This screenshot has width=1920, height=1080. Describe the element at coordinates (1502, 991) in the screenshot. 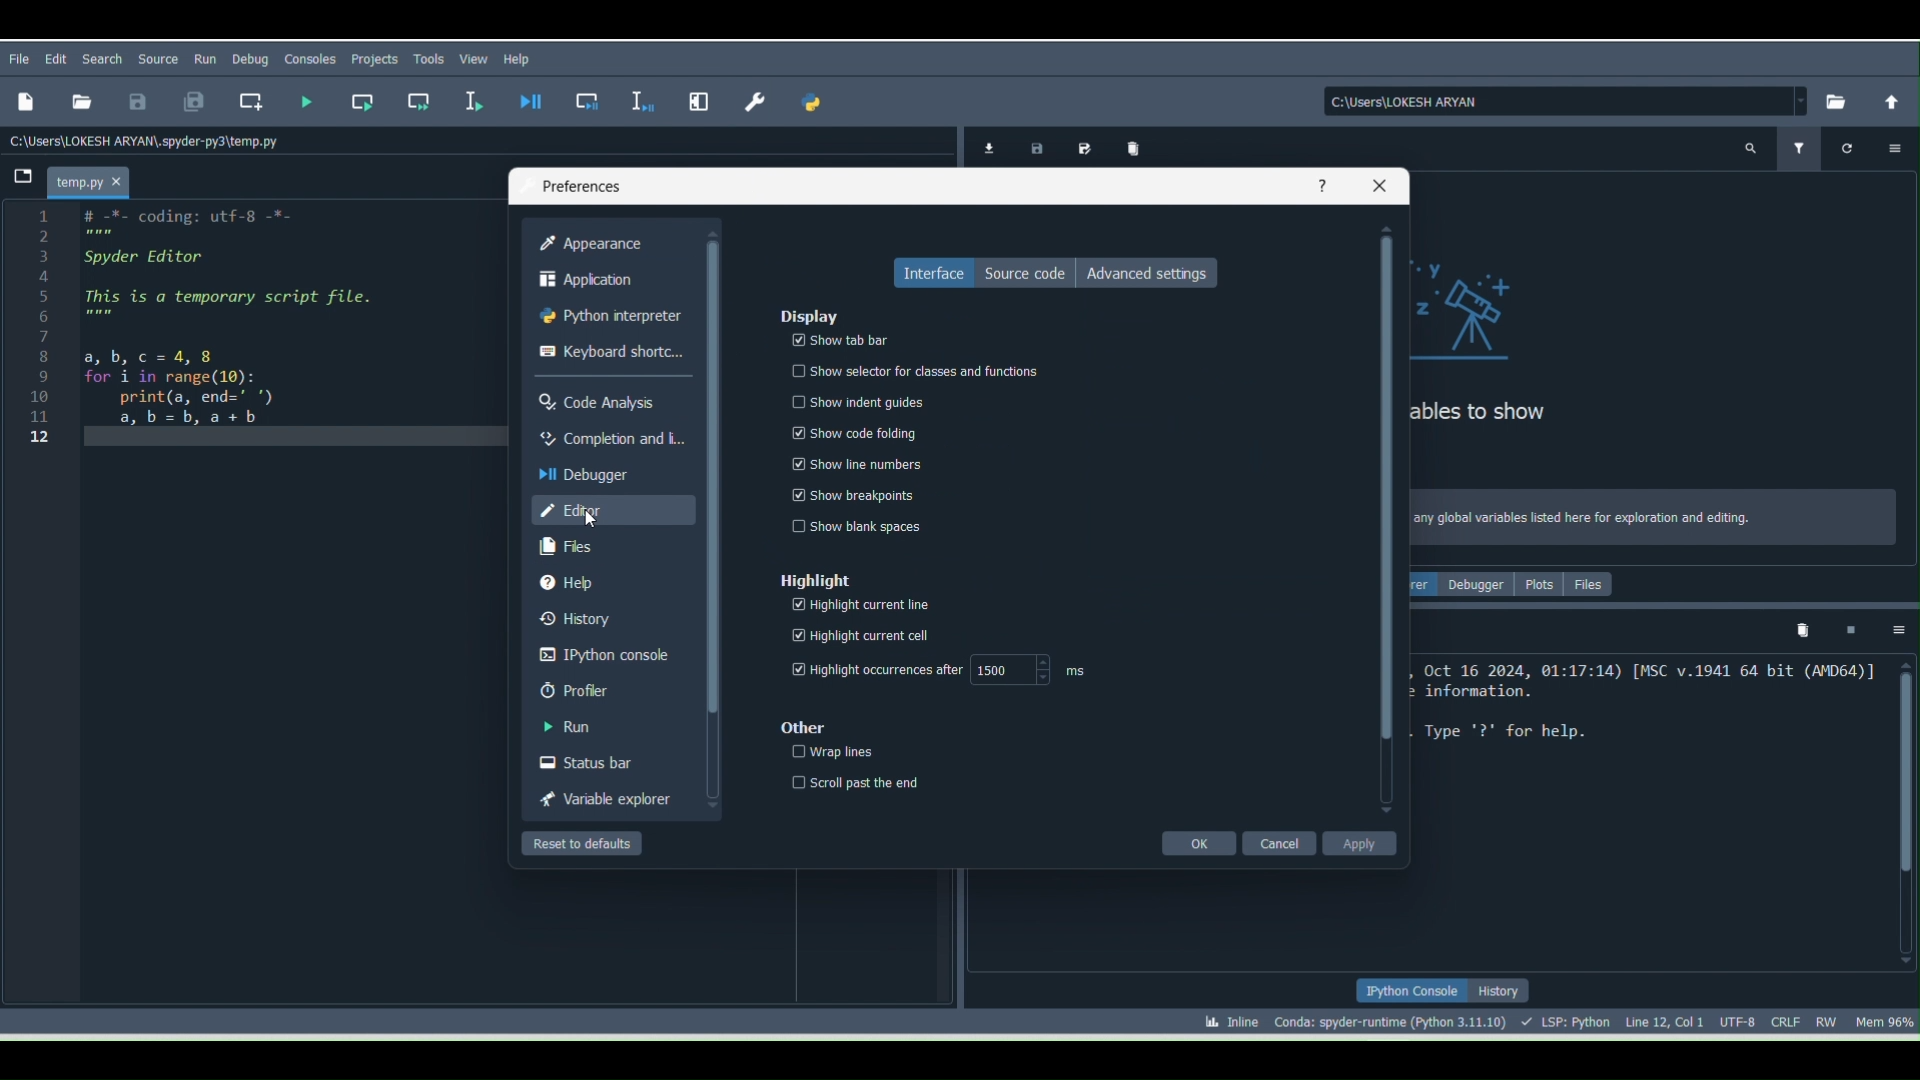

I see `History` at that location.